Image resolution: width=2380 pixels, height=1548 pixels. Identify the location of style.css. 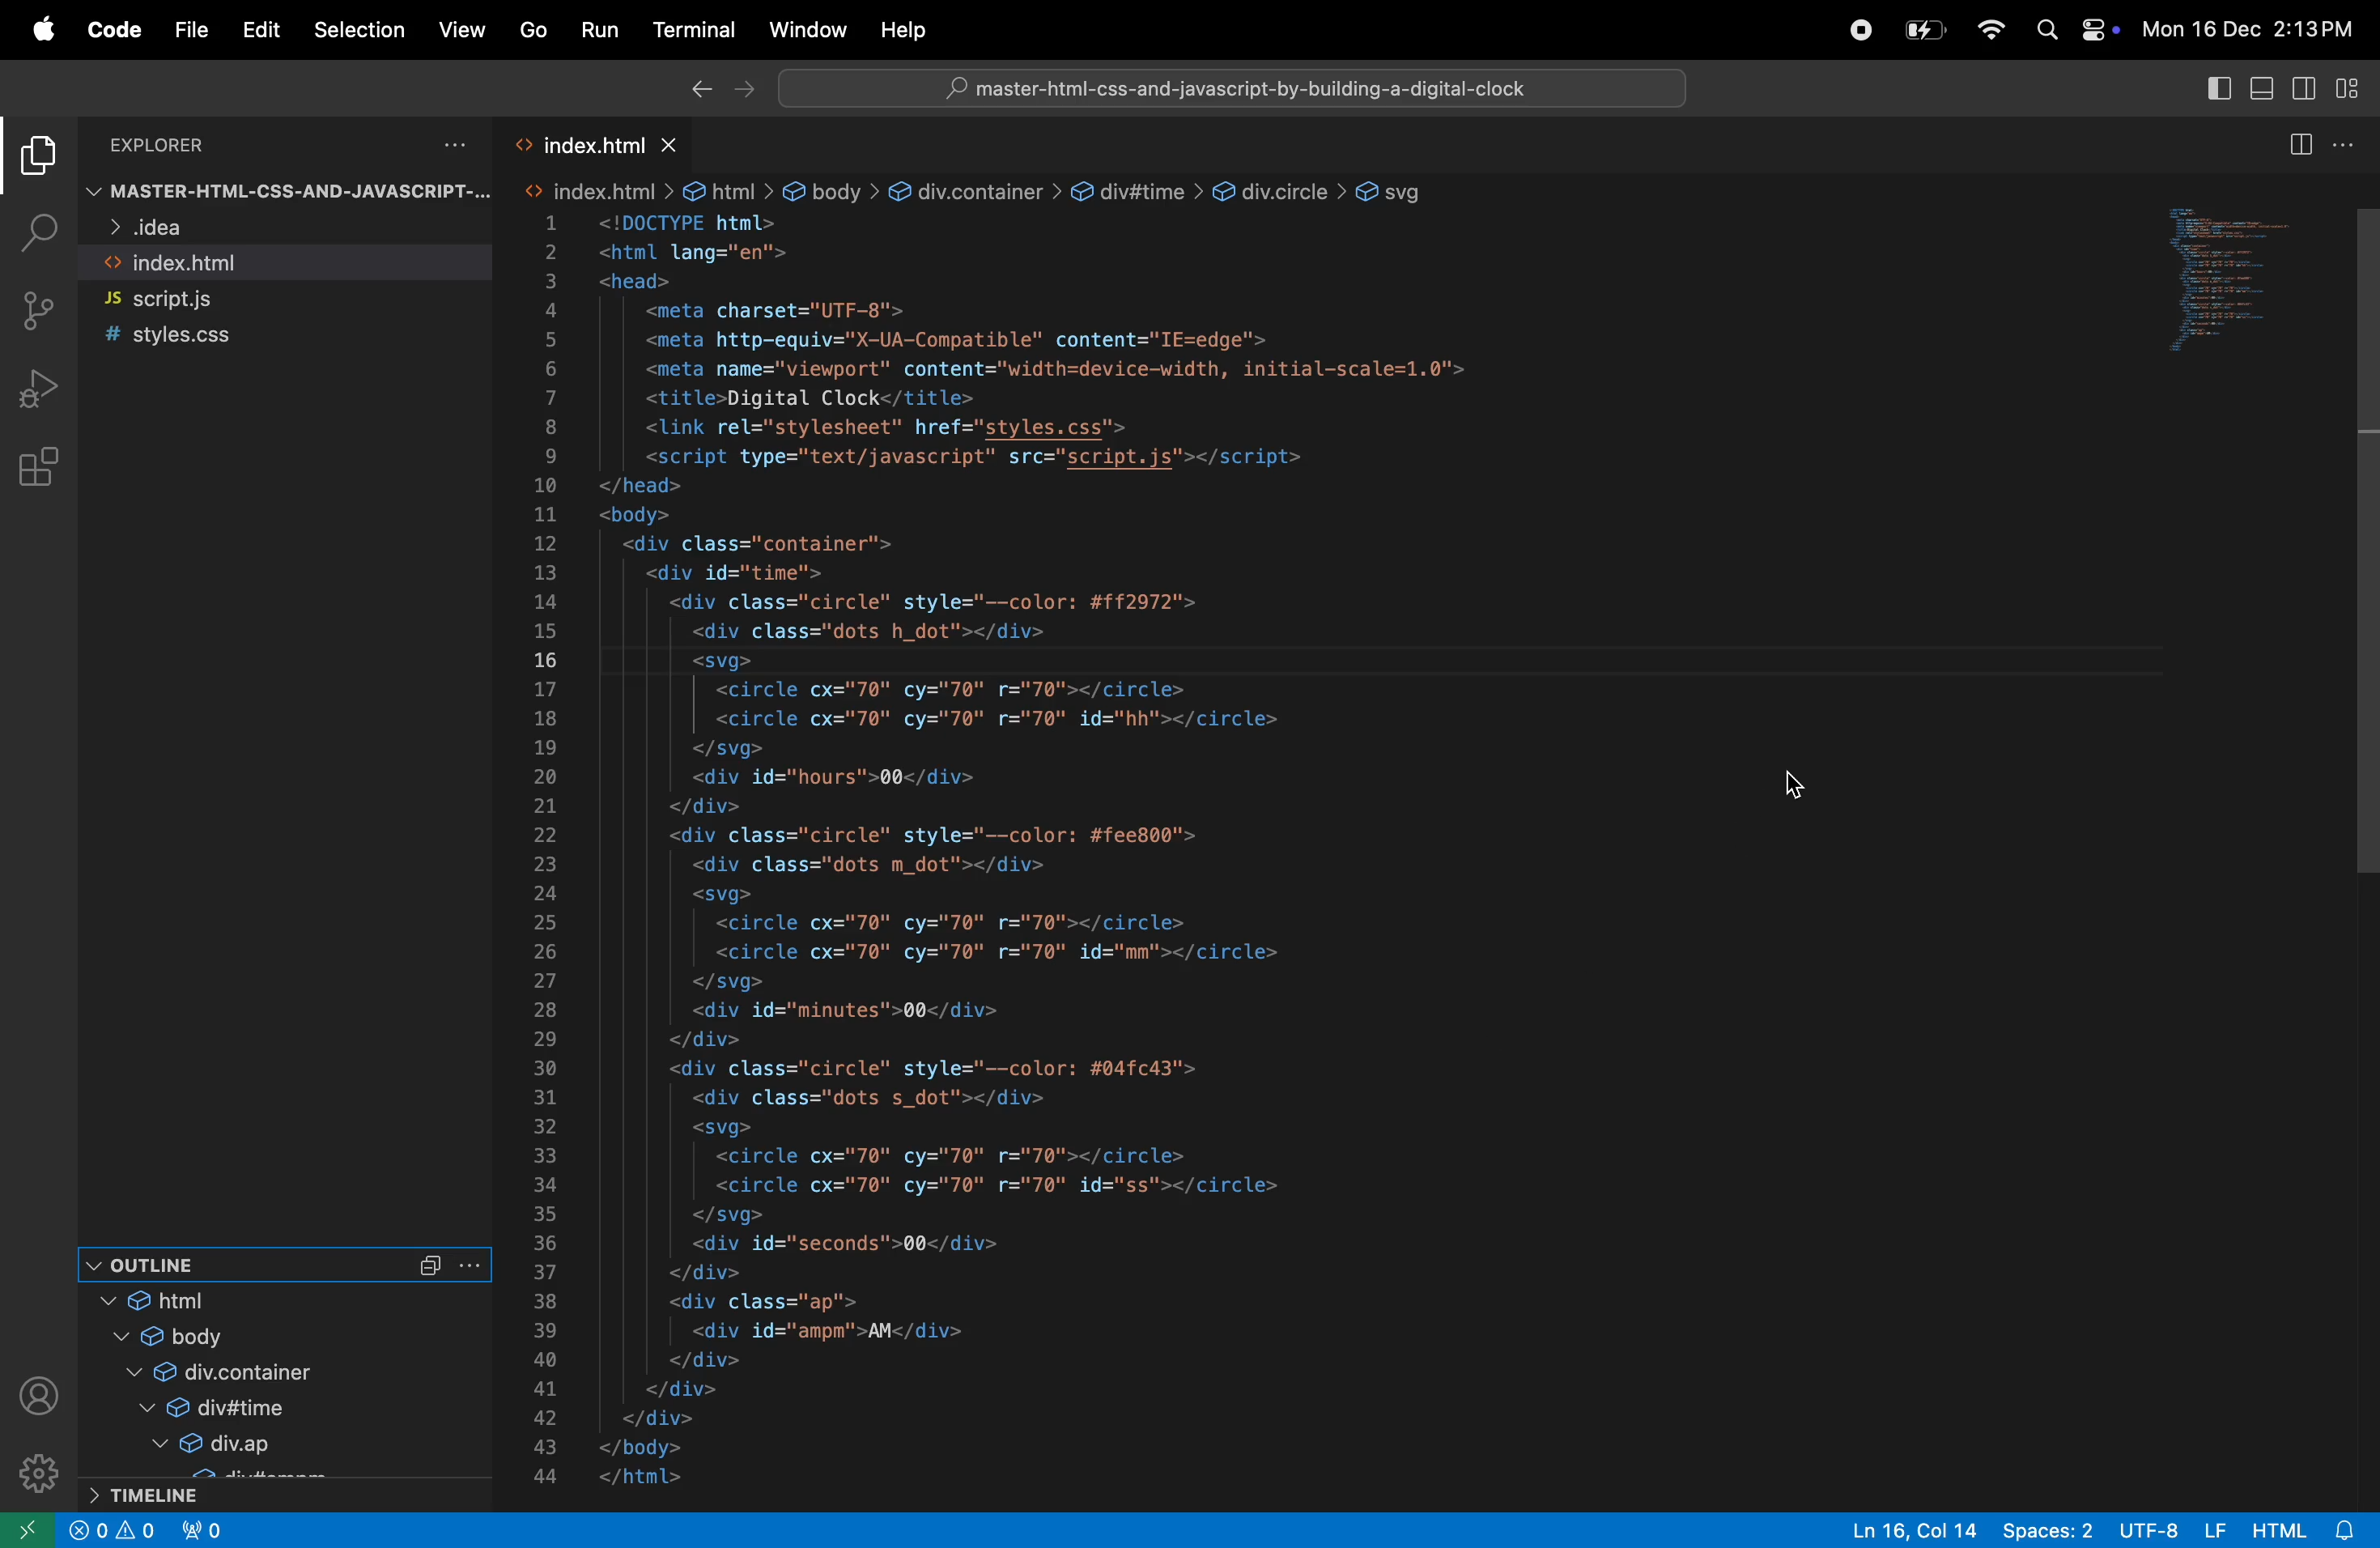
(265, 338).